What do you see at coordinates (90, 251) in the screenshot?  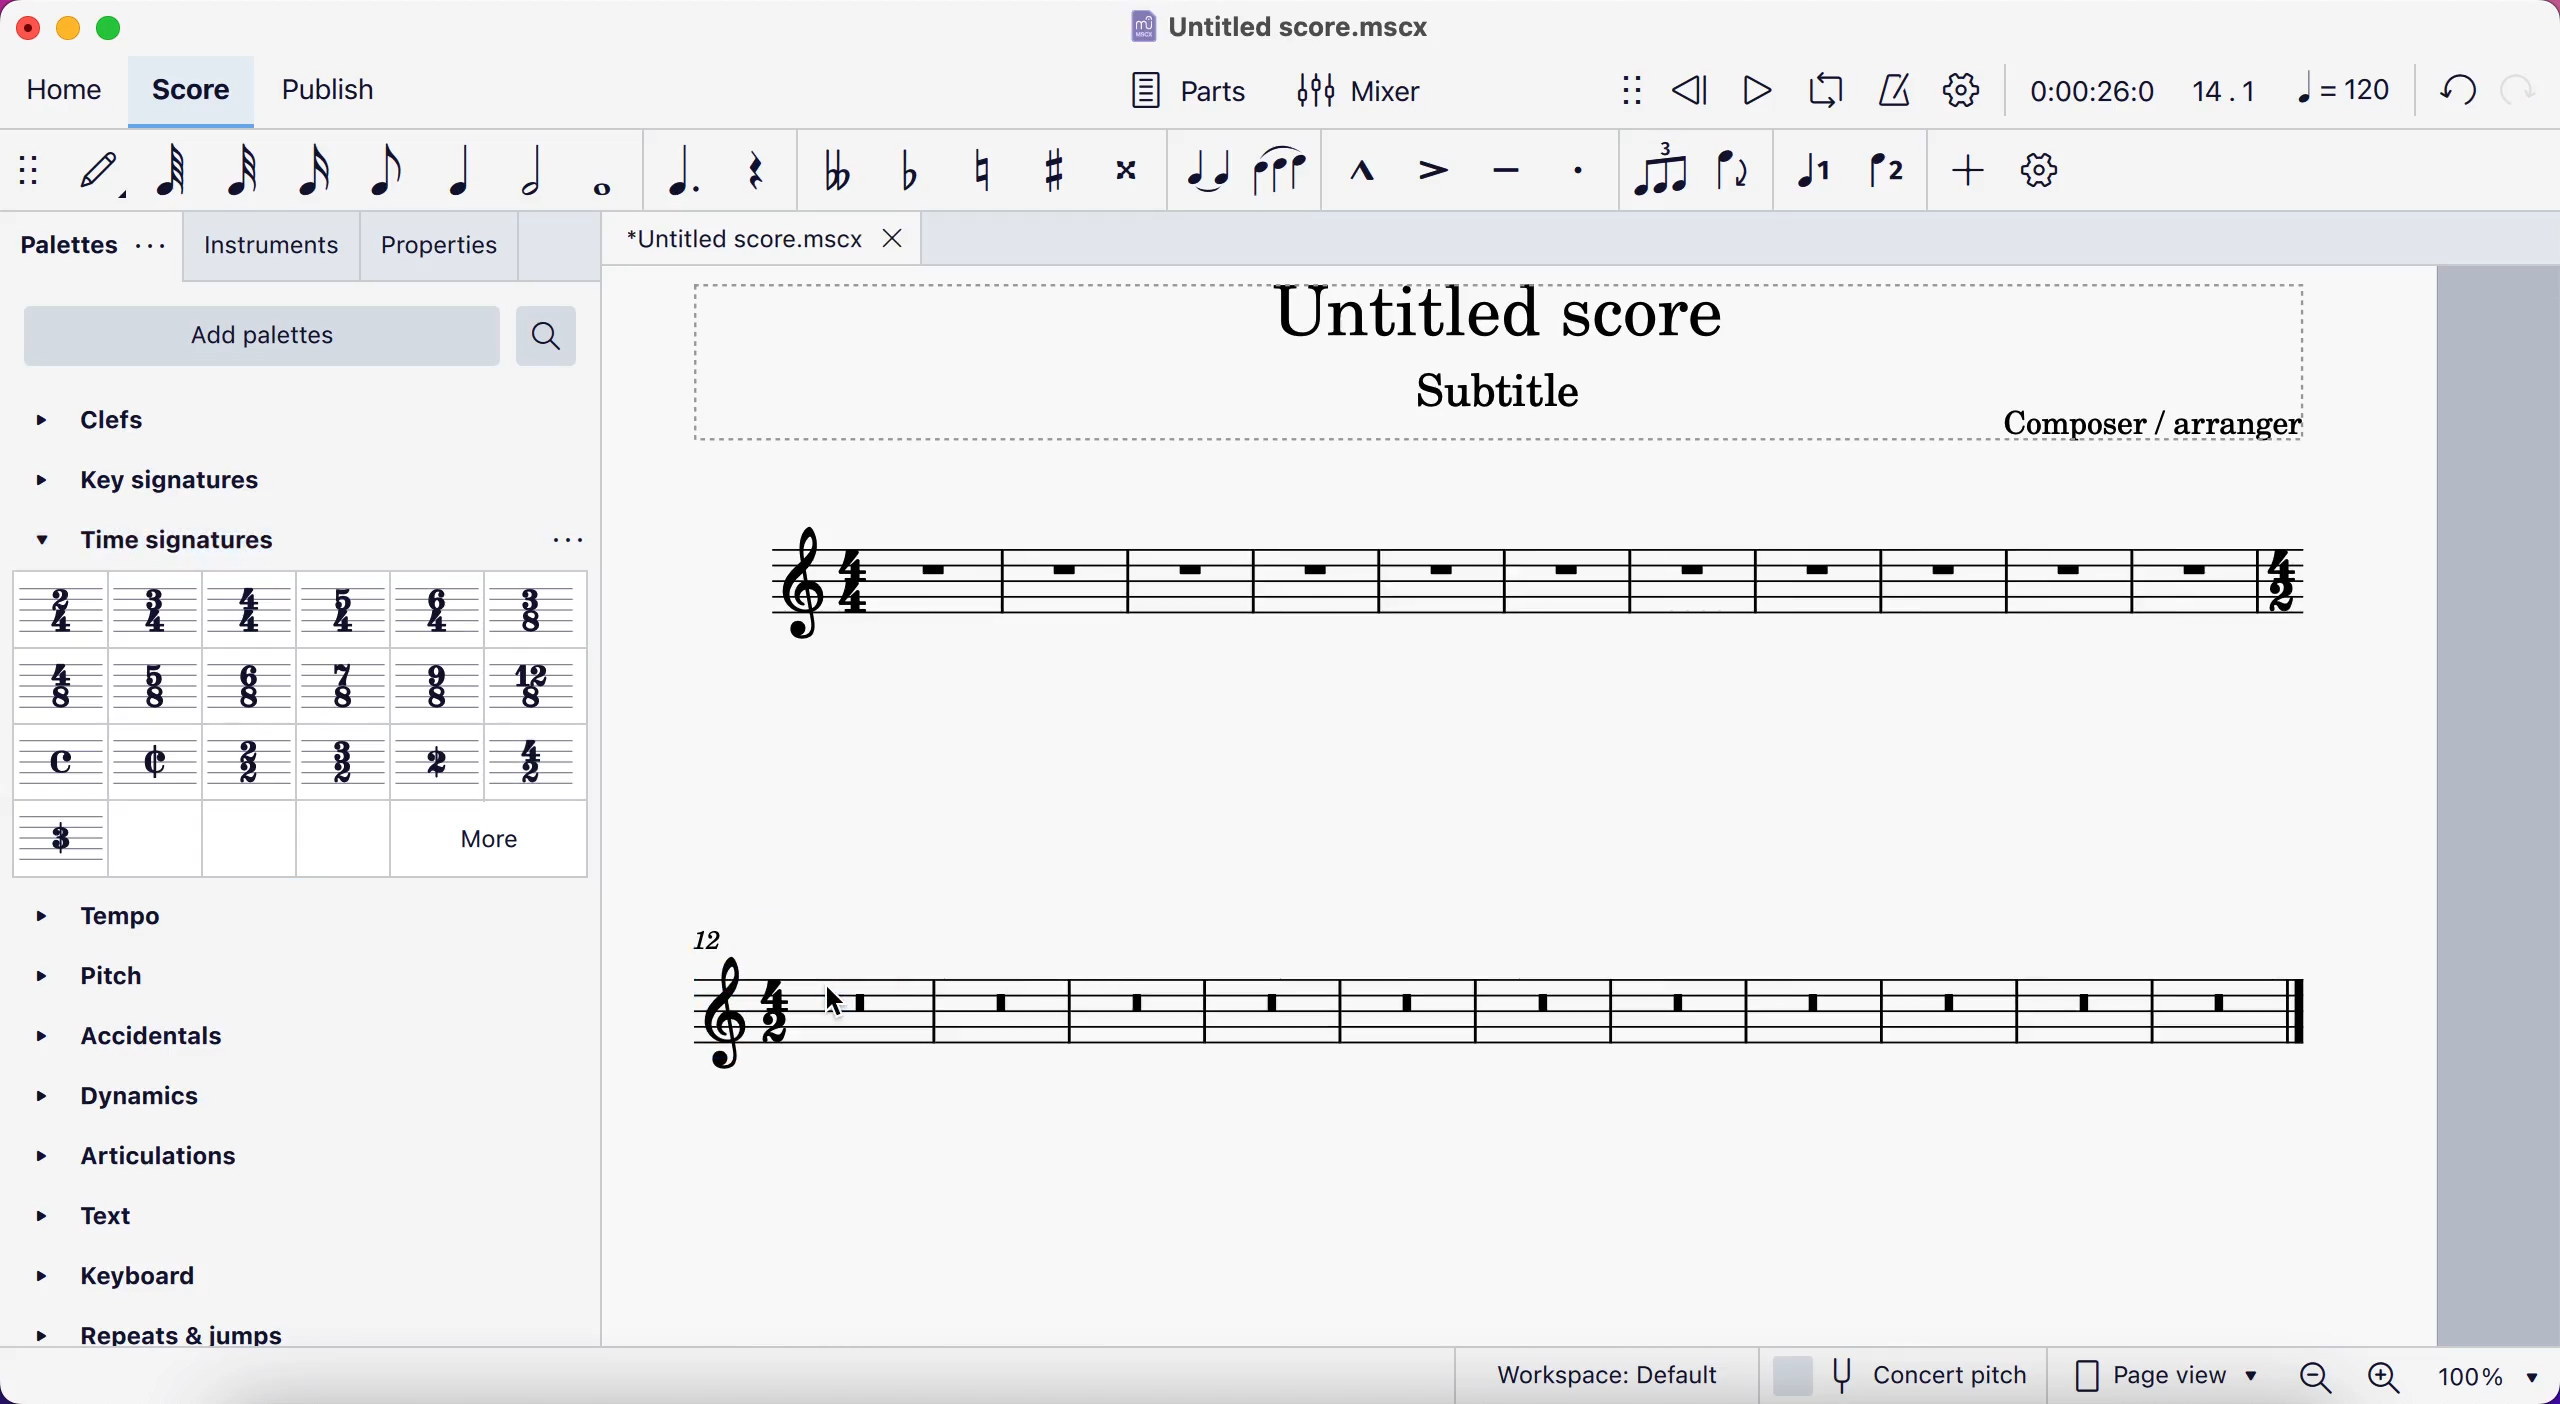 I see `palettes` at bounding box center [90, 251].